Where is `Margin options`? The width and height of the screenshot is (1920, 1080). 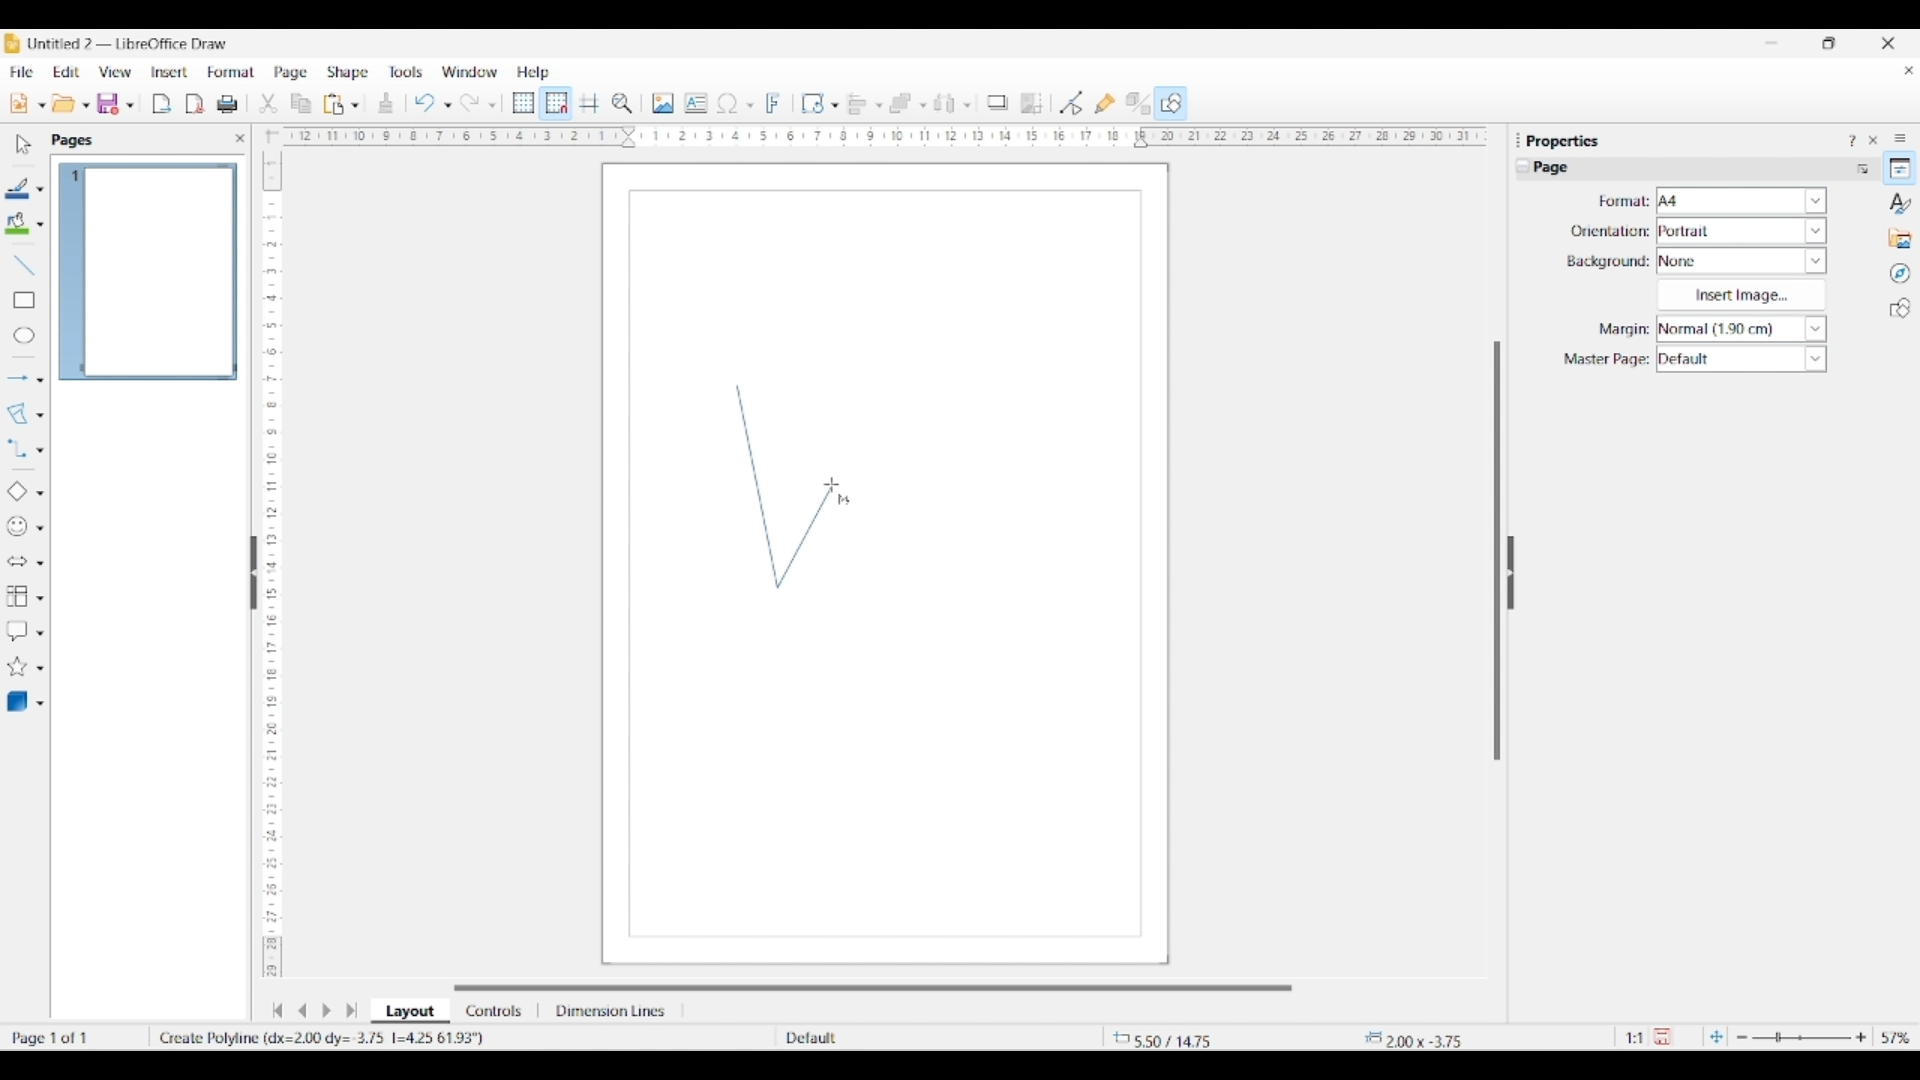 Margin options is located at coordinates (1741, 329).